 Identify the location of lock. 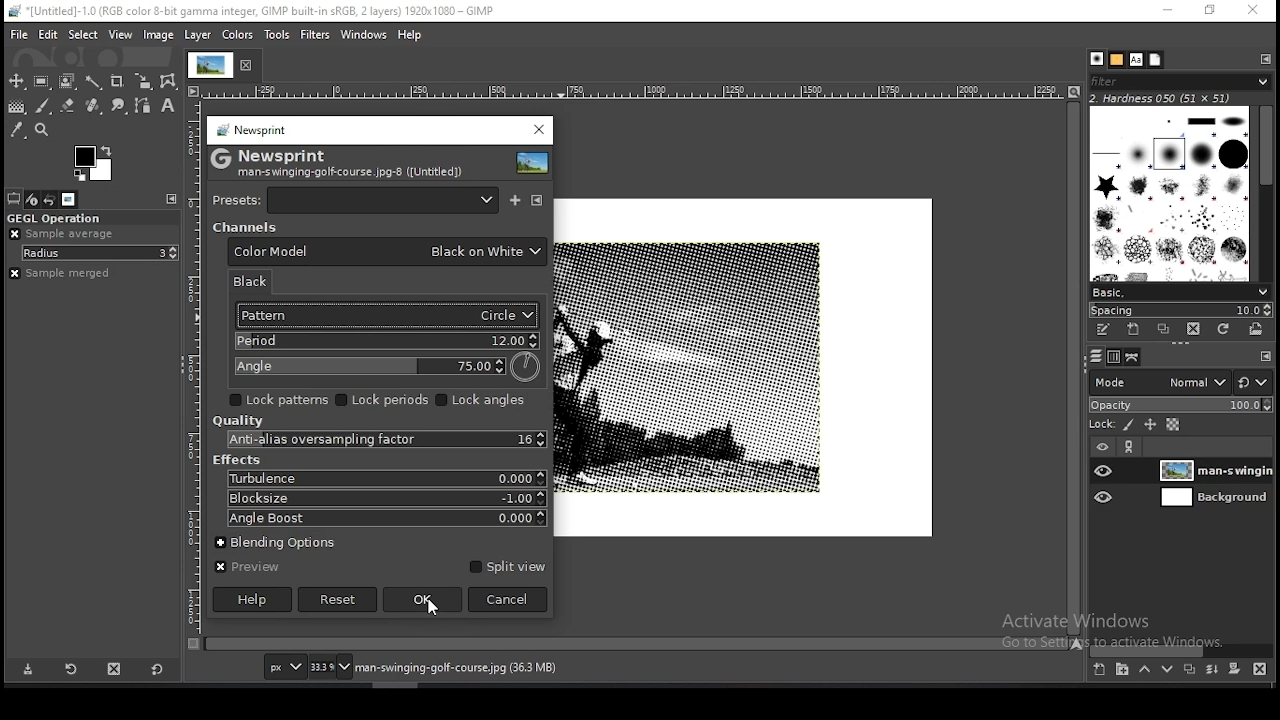
(1103, 424).